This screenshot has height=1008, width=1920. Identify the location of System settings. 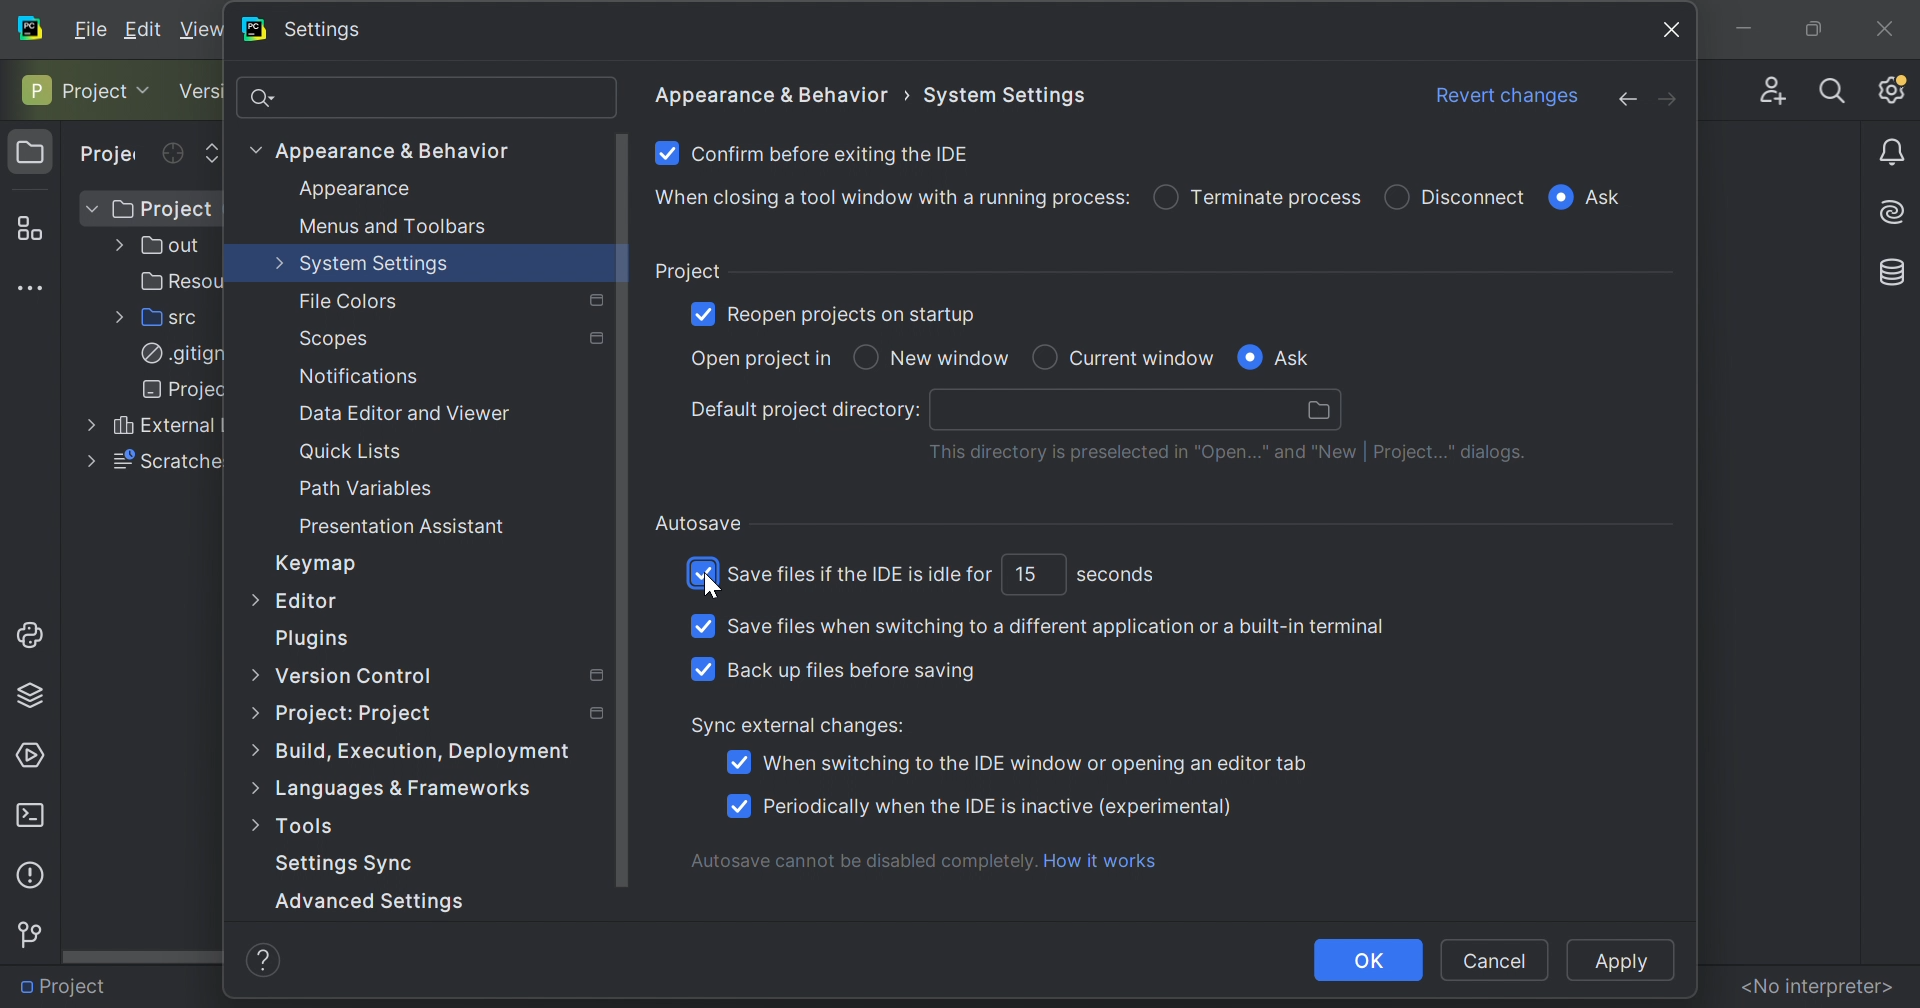
(377, 265).